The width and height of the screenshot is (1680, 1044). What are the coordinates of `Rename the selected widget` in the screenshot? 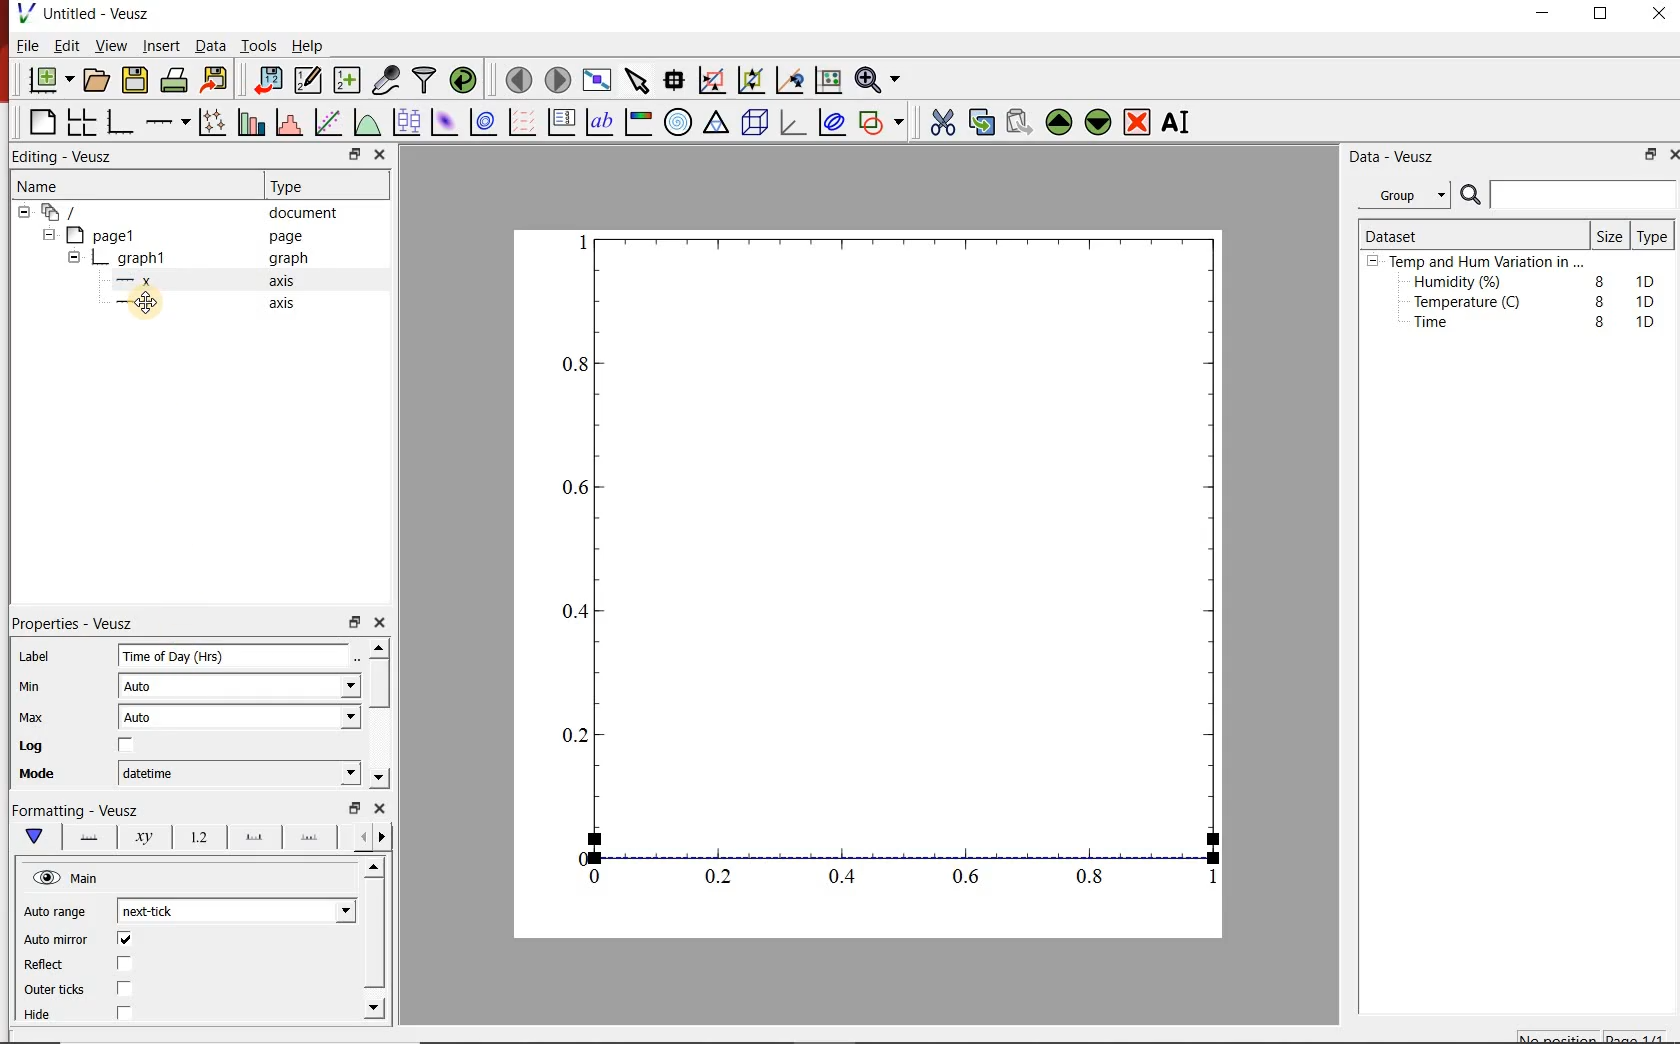 It's located at (1180, 122).